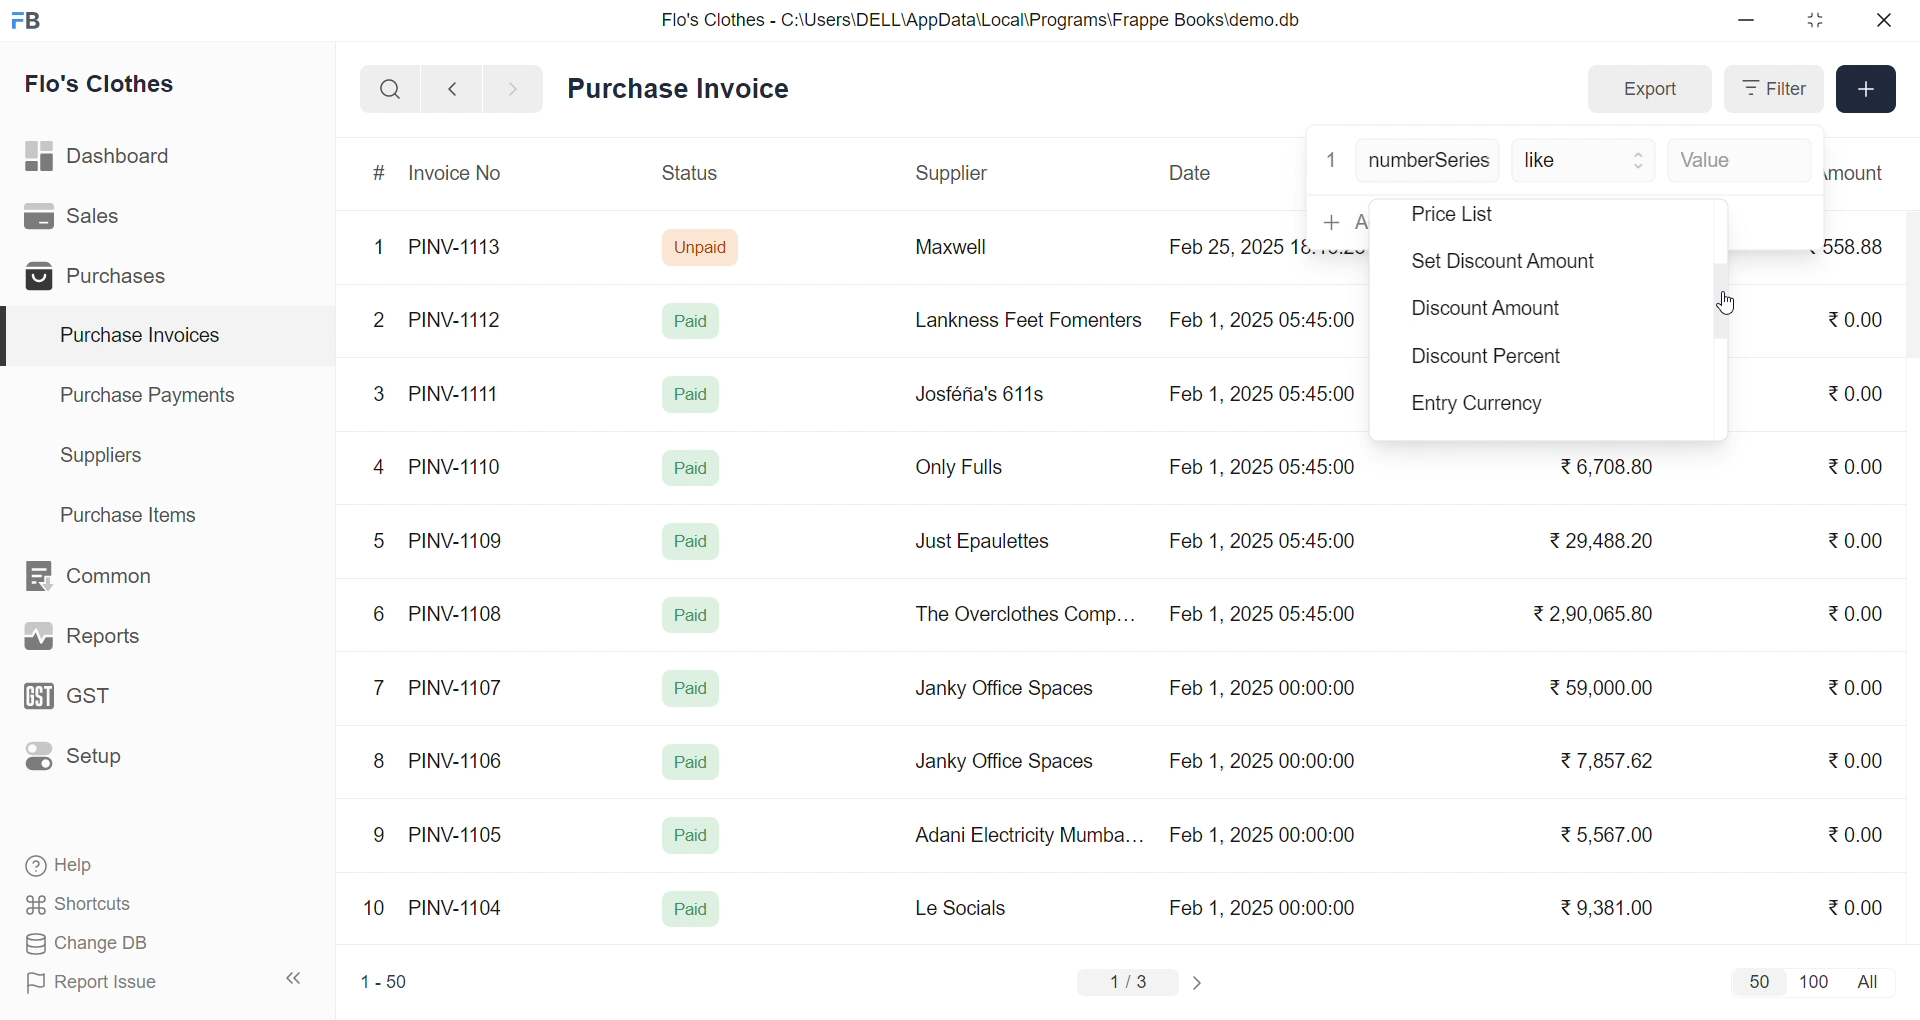 Image resolution: width=1920 pixels, height=1020 pixels. I want to click on Report Issue, so click(124, 982).